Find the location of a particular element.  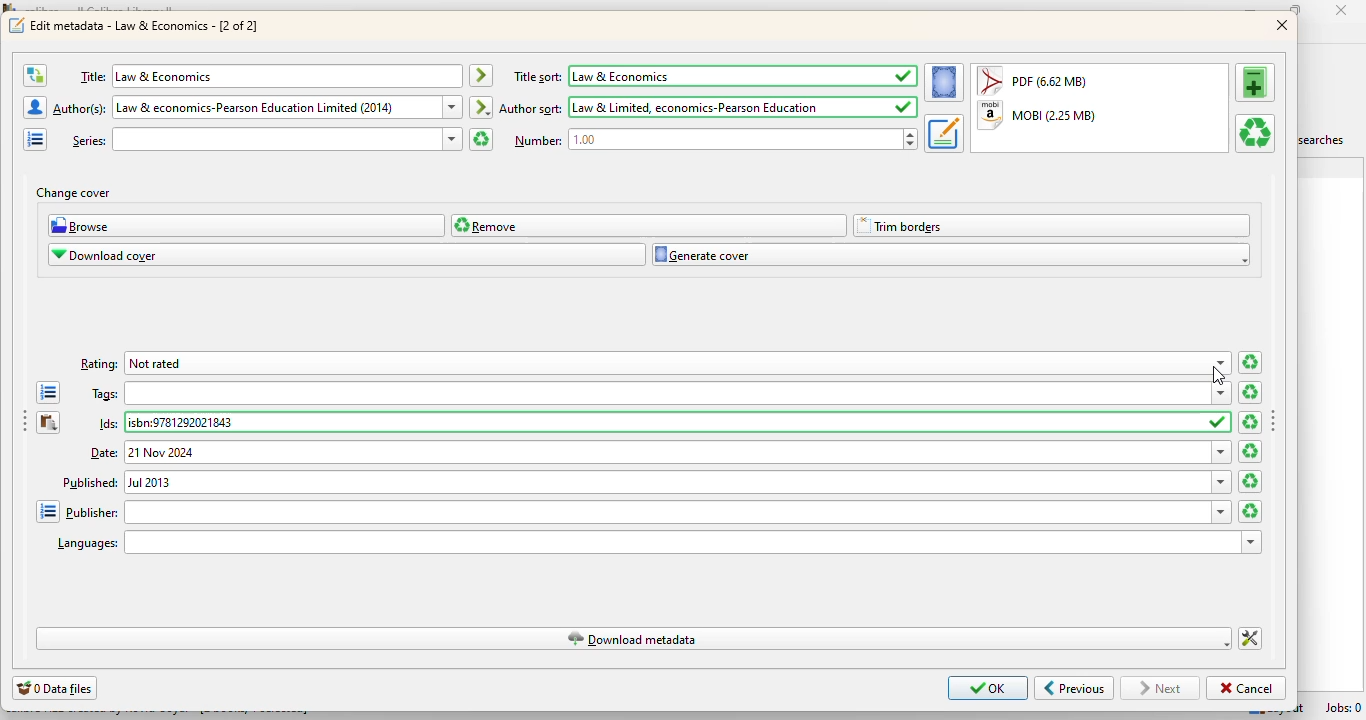

author sort: law & limited, economics-pearson education is located at coordinates (708, 107).